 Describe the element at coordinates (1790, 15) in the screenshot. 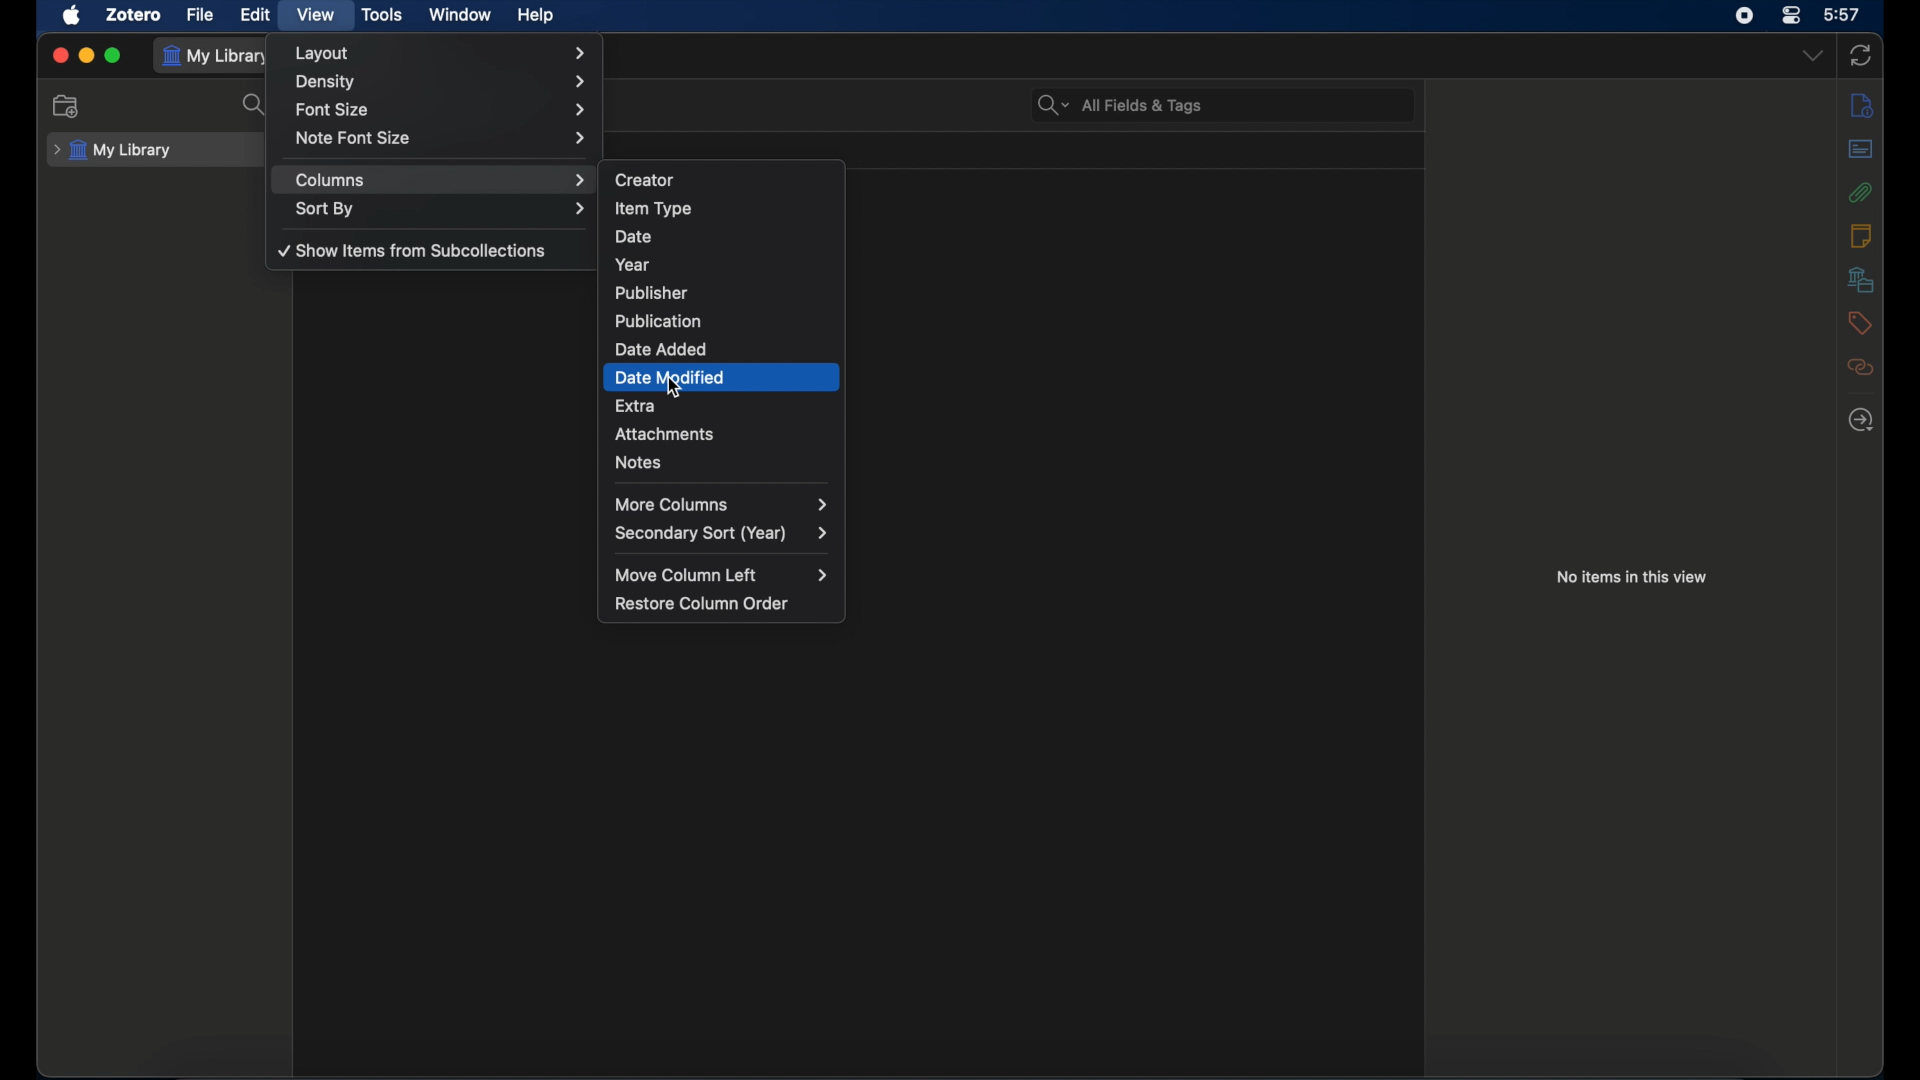

I see `control center` at that location.